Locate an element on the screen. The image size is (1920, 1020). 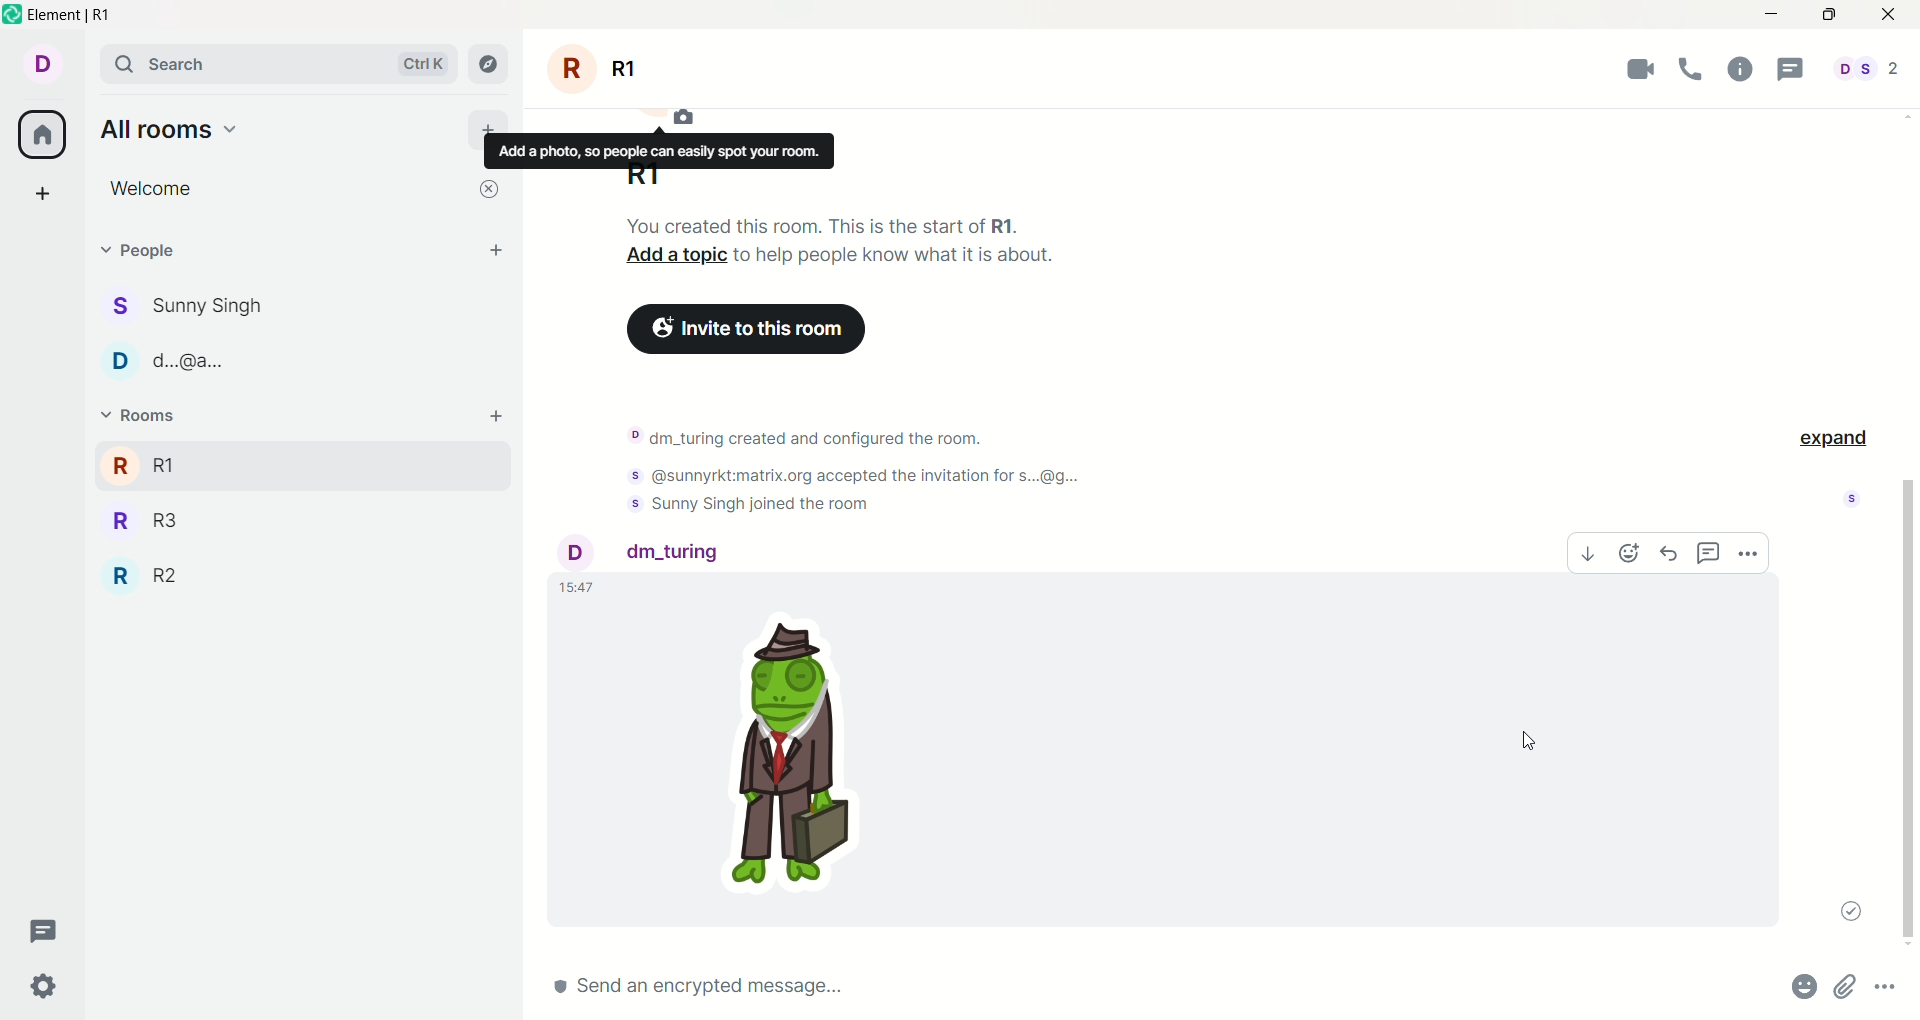
text is located at coordinates (659, 151).